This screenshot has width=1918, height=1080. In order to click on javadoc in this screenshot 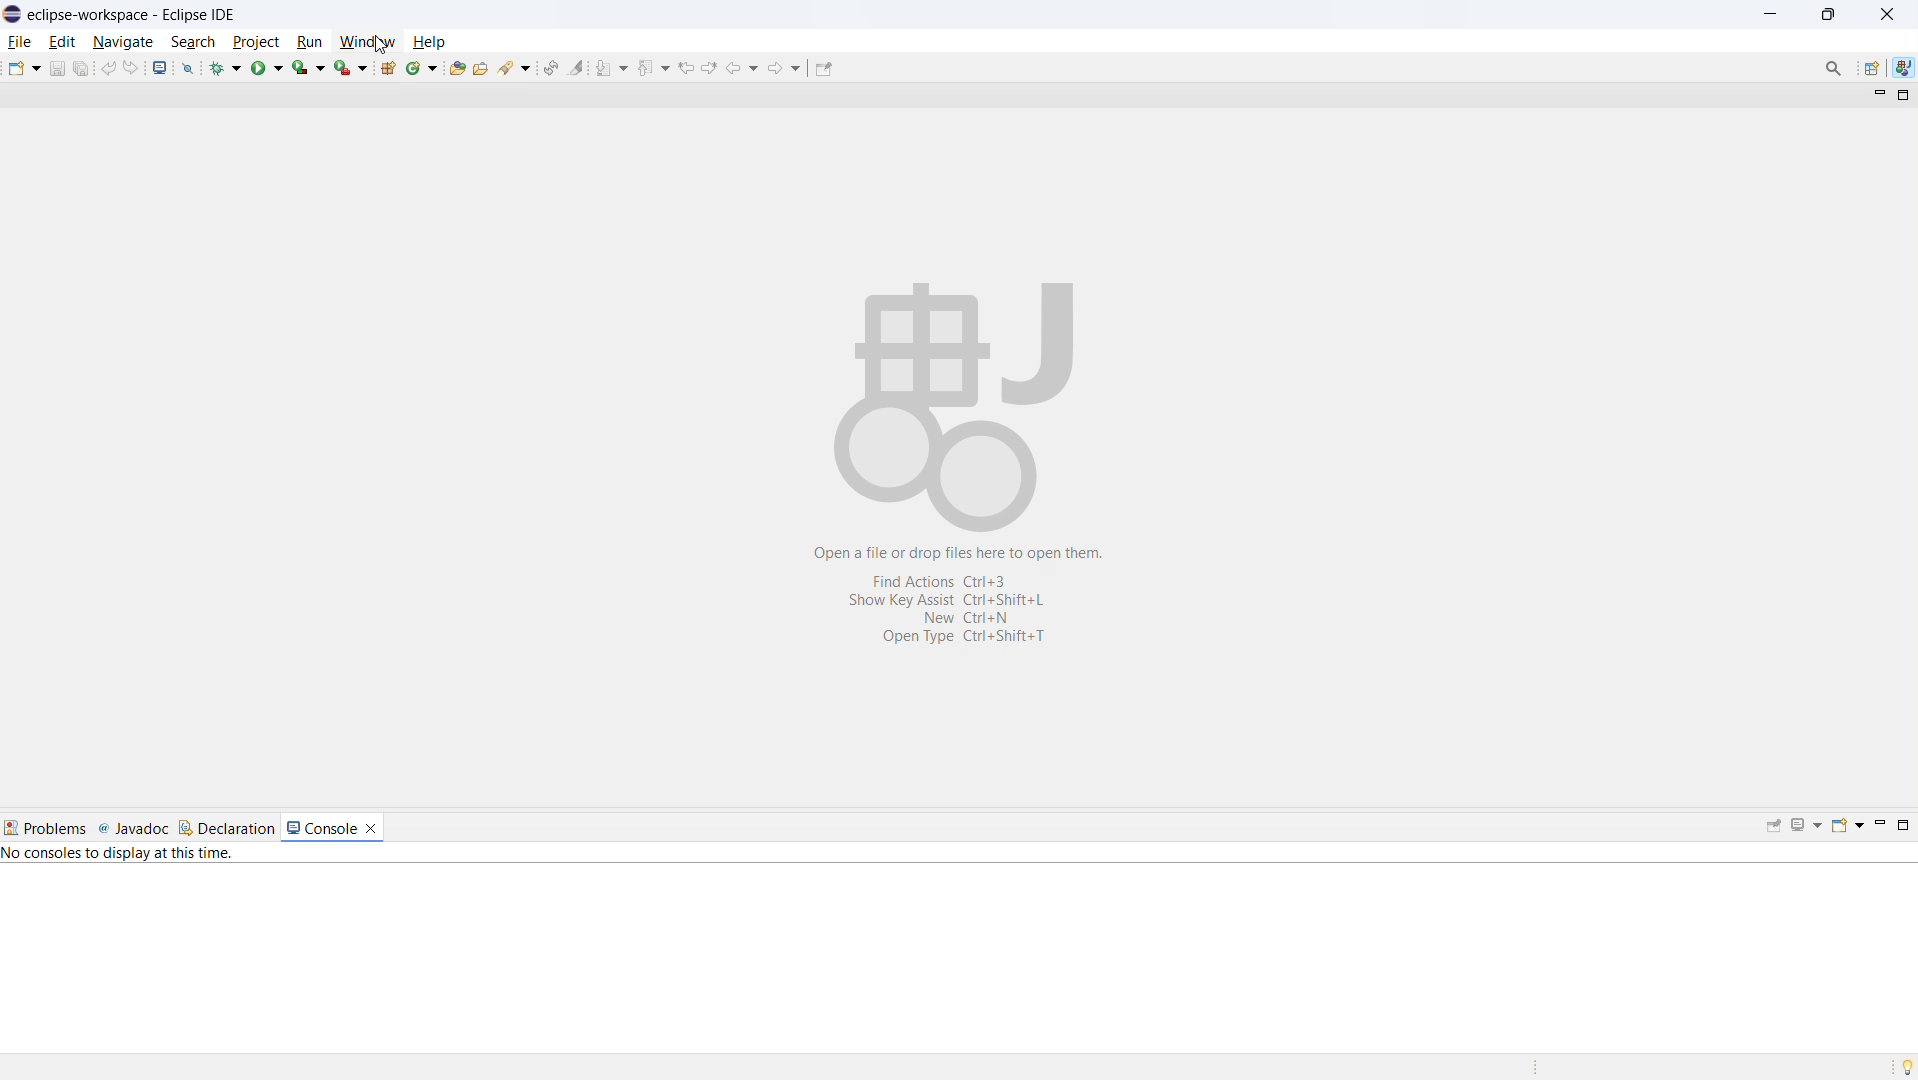, I will do `click(133, 828)`.